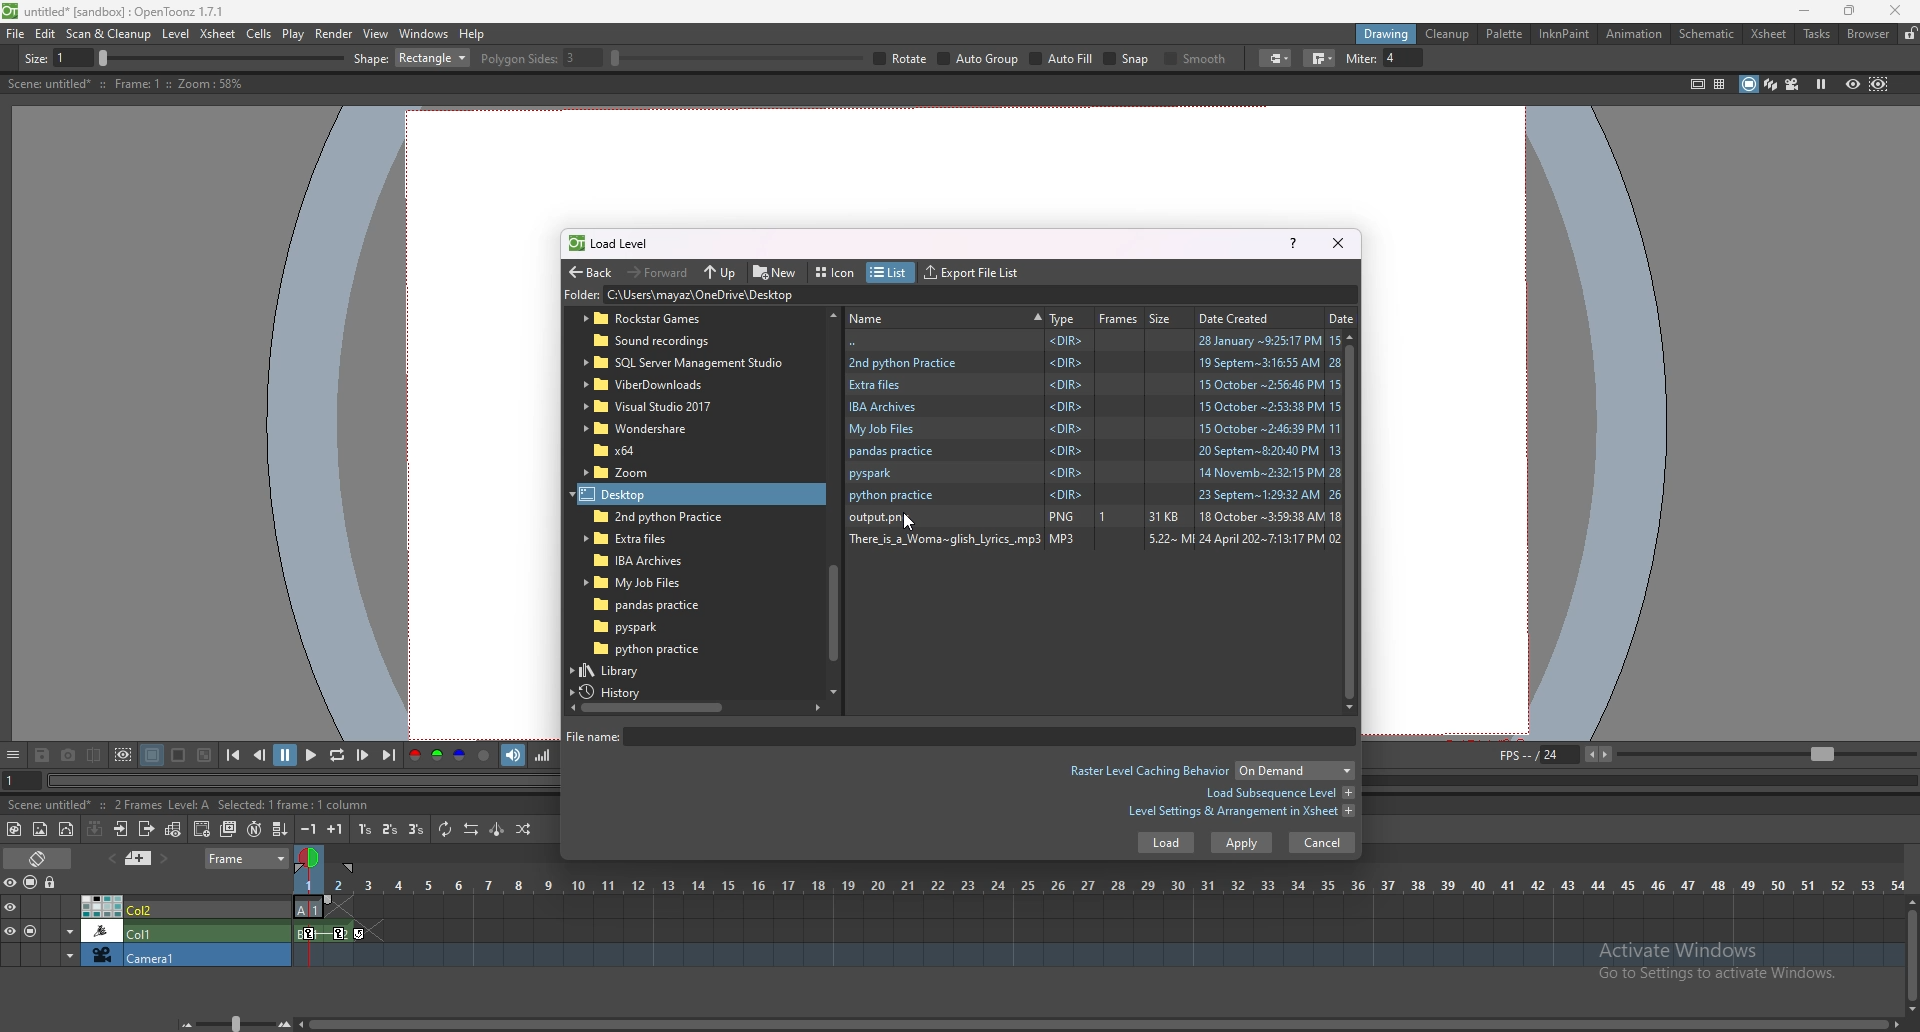 The width and height of the screenshot is (1920, 1032). What do you see at coordinates (460, 756) in the screenshot?
I see `blue channel` at bounding box center [460, 756].